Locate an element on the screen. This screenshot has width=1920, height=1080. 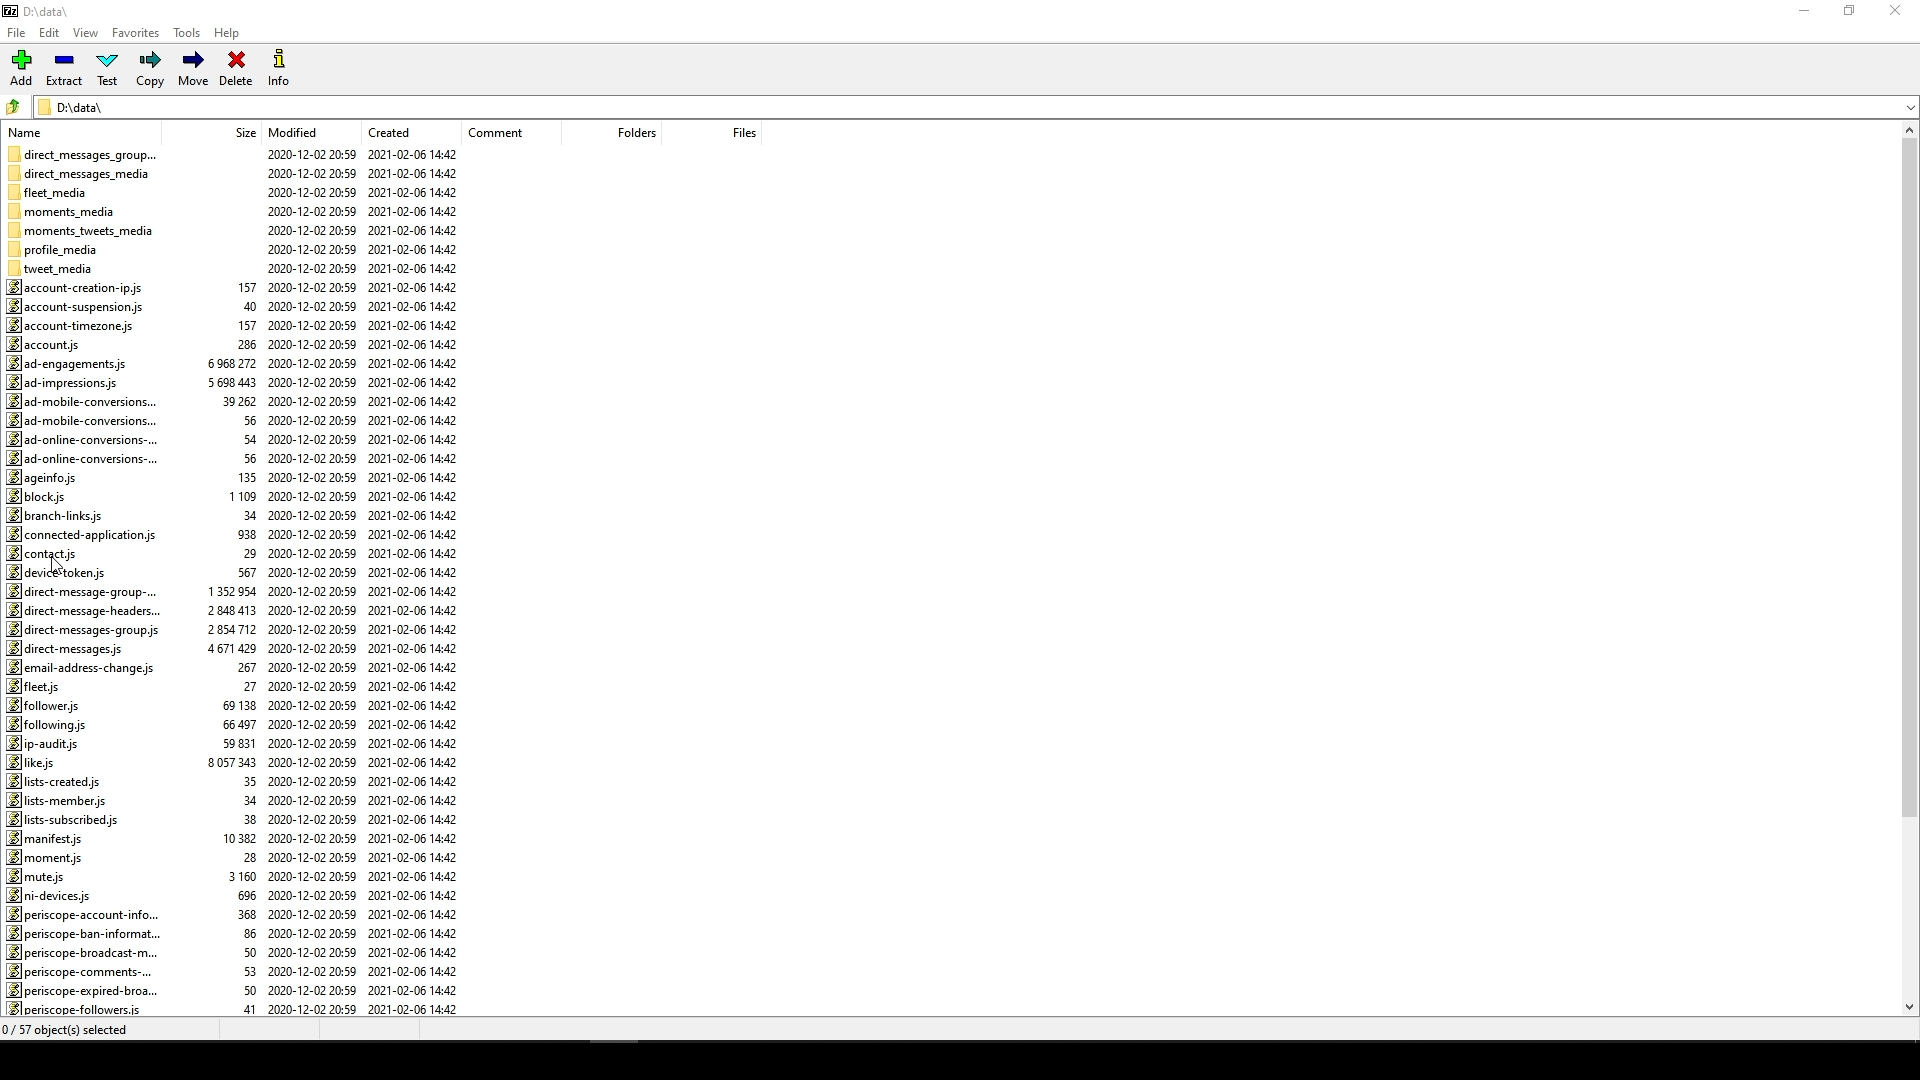
periscope-expired-broa is located at coordinates (84, 989).